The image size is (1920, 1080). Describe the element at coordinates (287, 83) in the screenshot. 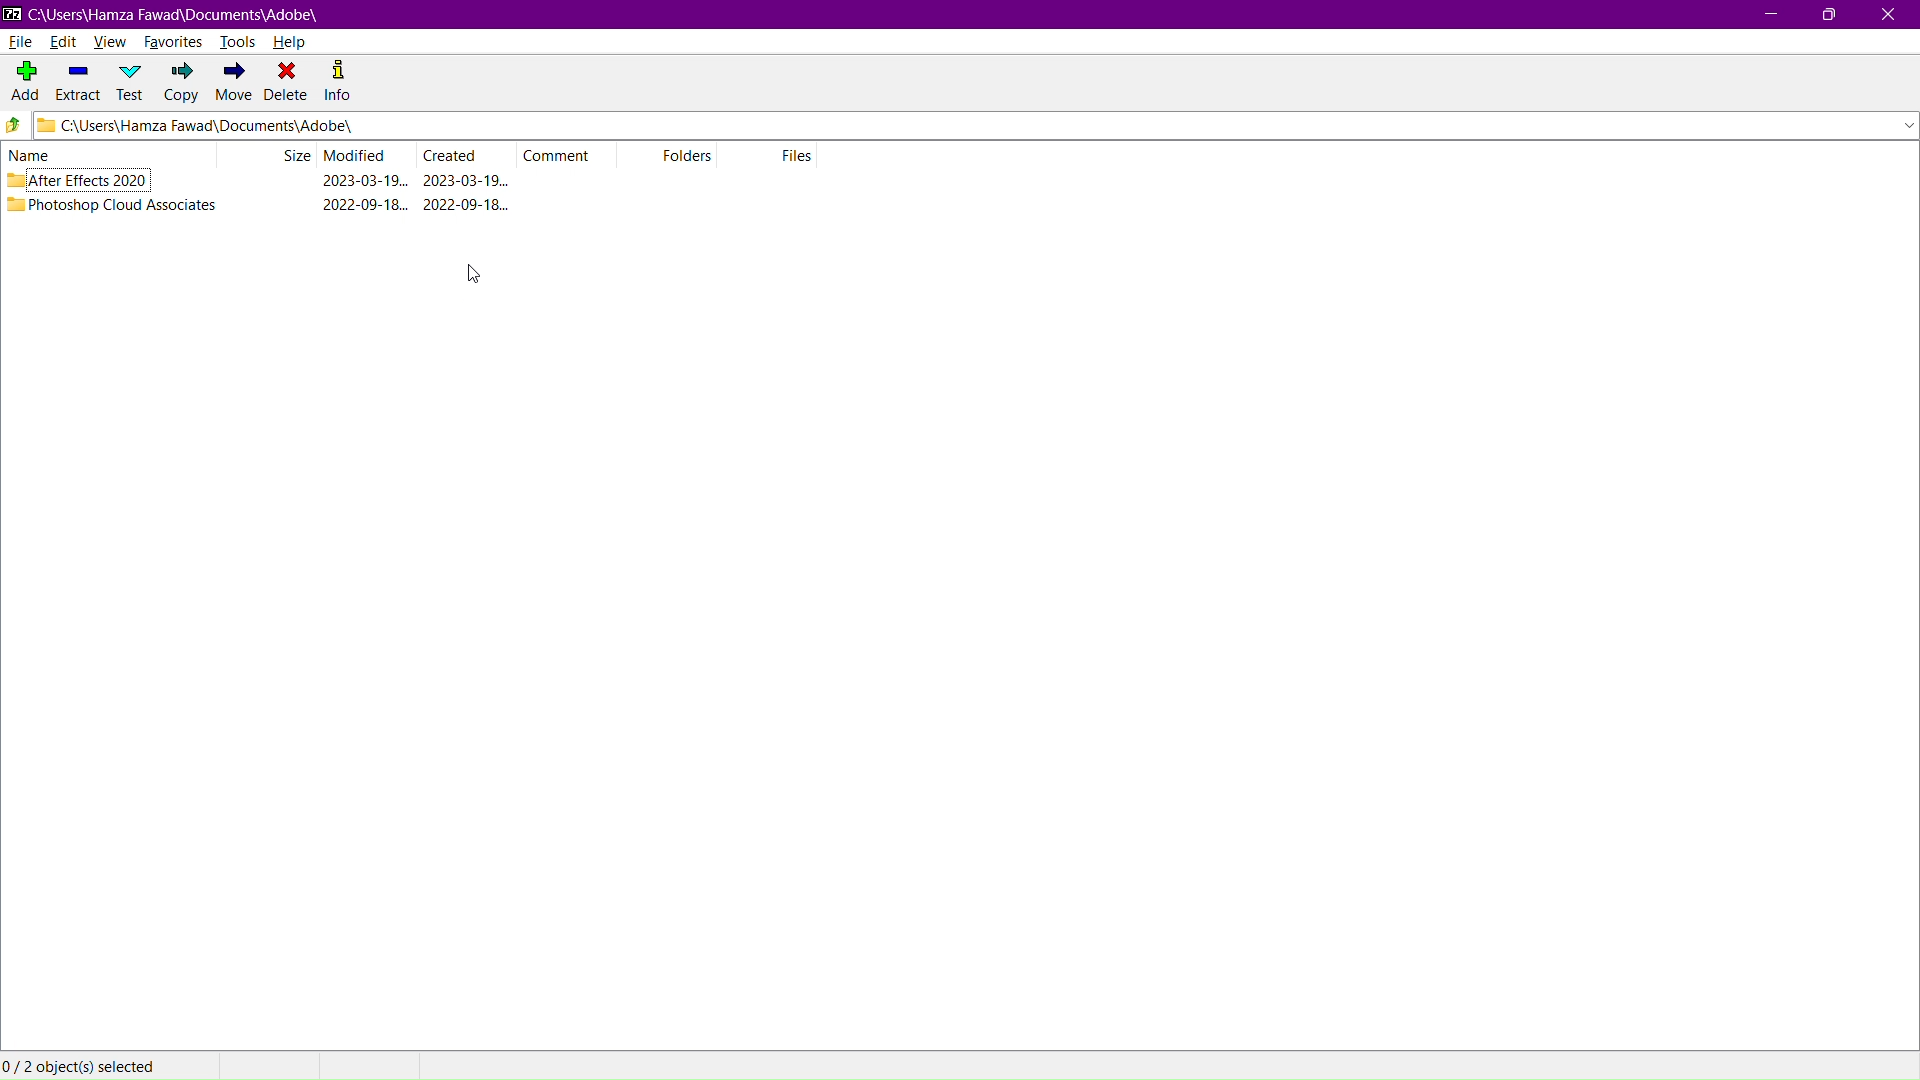

I see `Delete` at that location.